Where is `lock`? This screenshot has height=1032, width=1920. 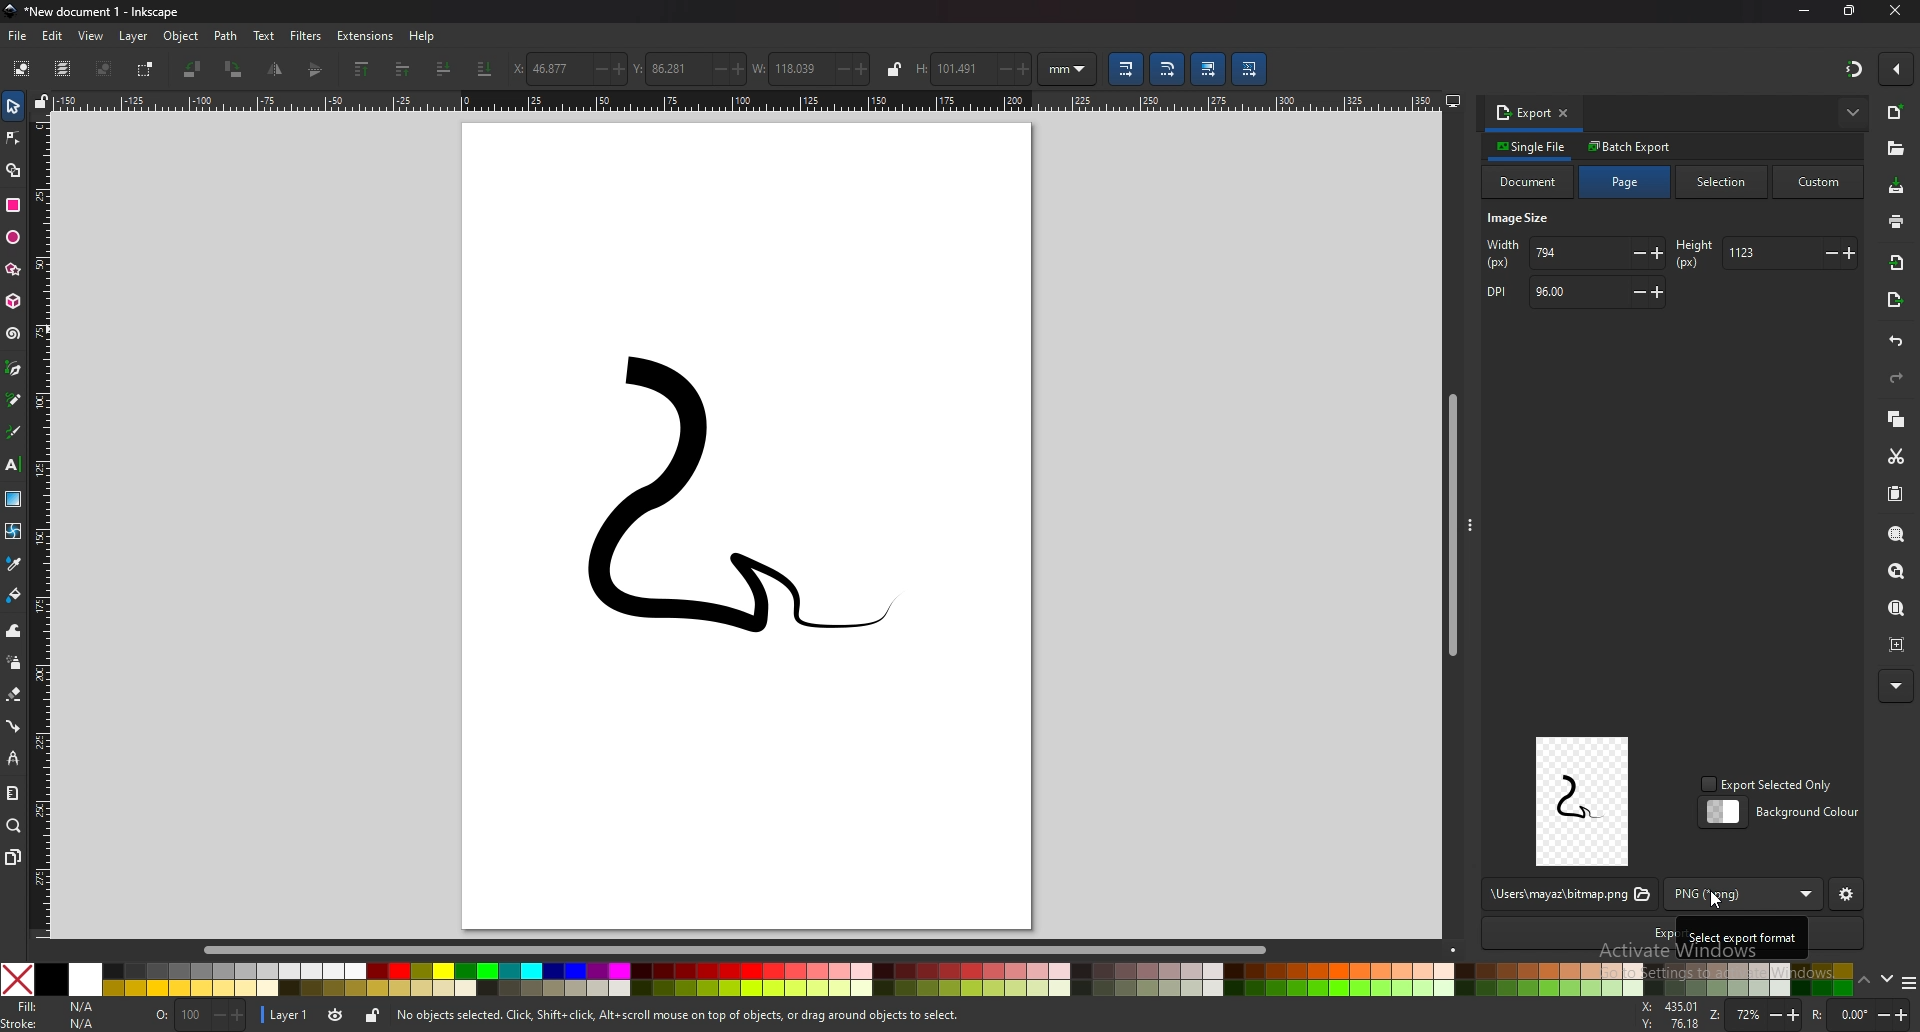
lock is located at coordinates (372, 1015).